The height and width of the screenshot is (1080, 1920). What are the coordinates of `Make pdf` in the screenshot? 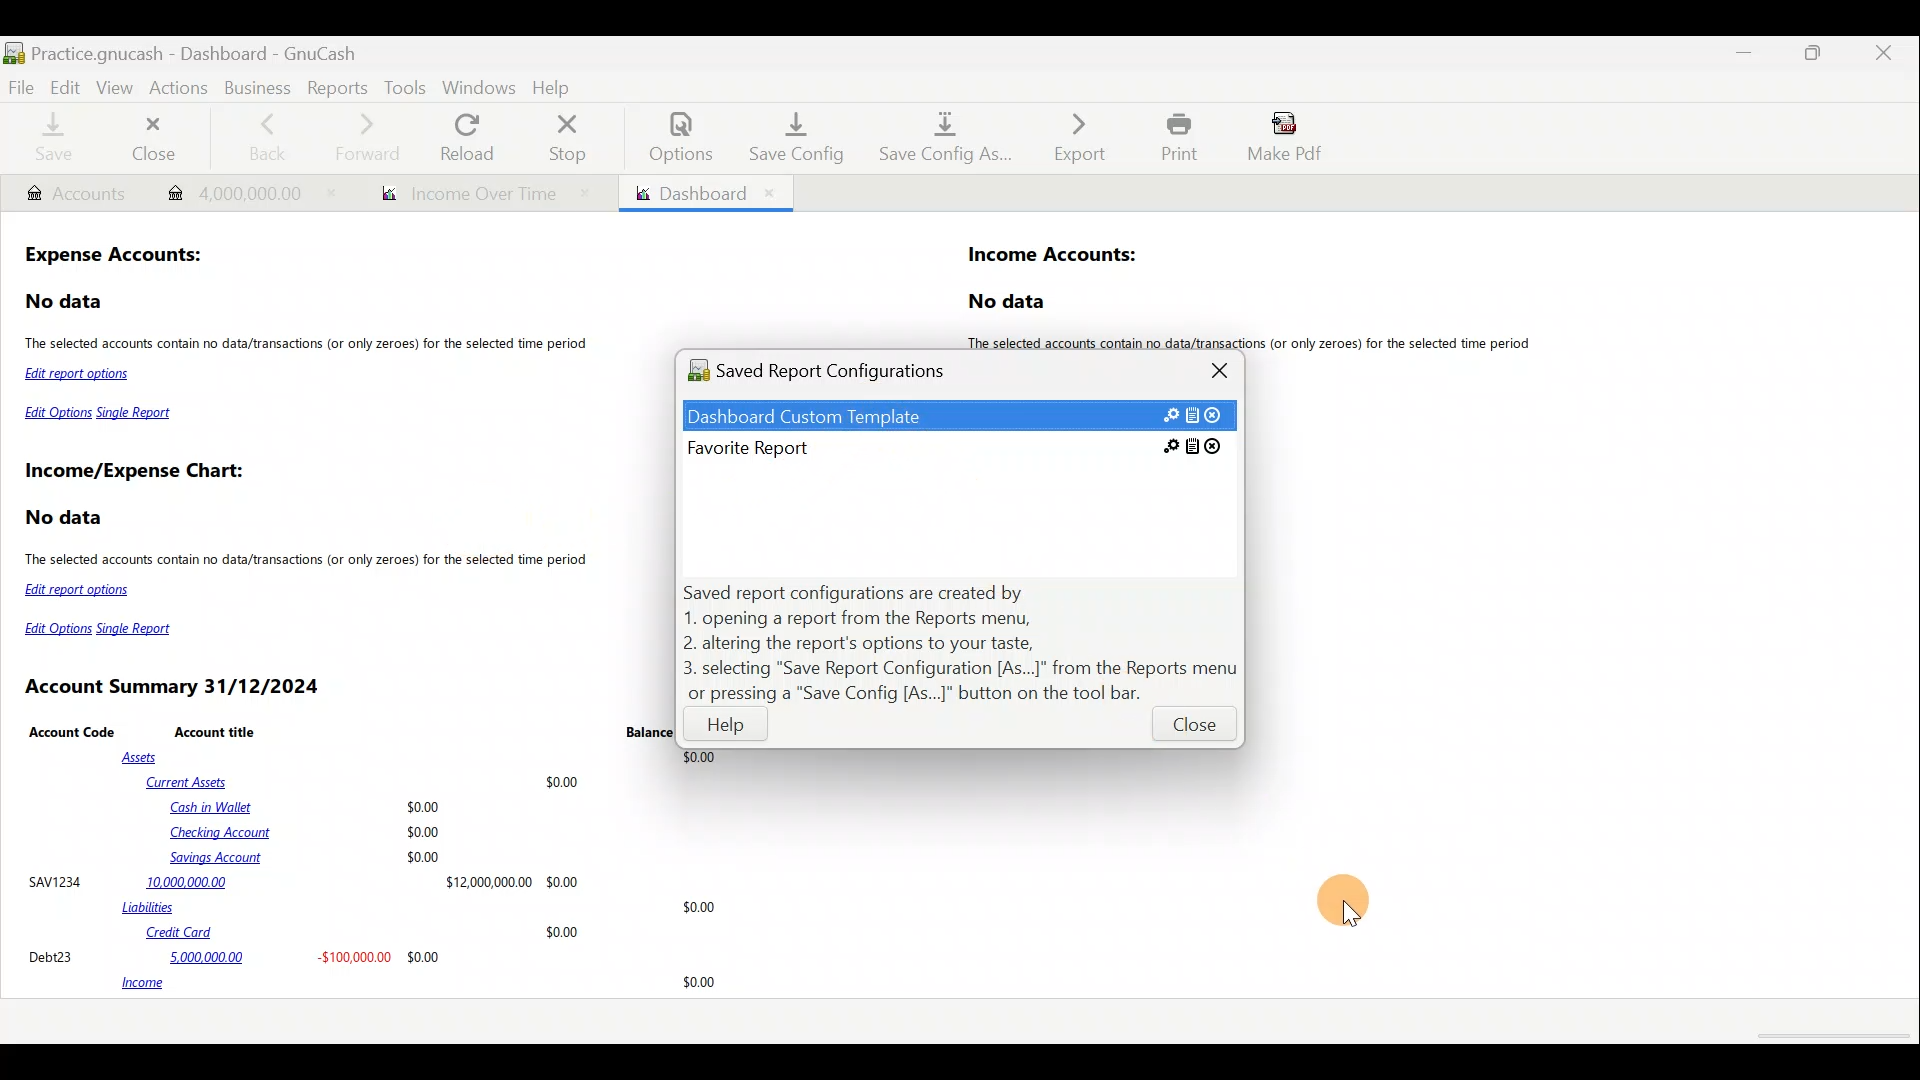 It's located at (1291, 140).